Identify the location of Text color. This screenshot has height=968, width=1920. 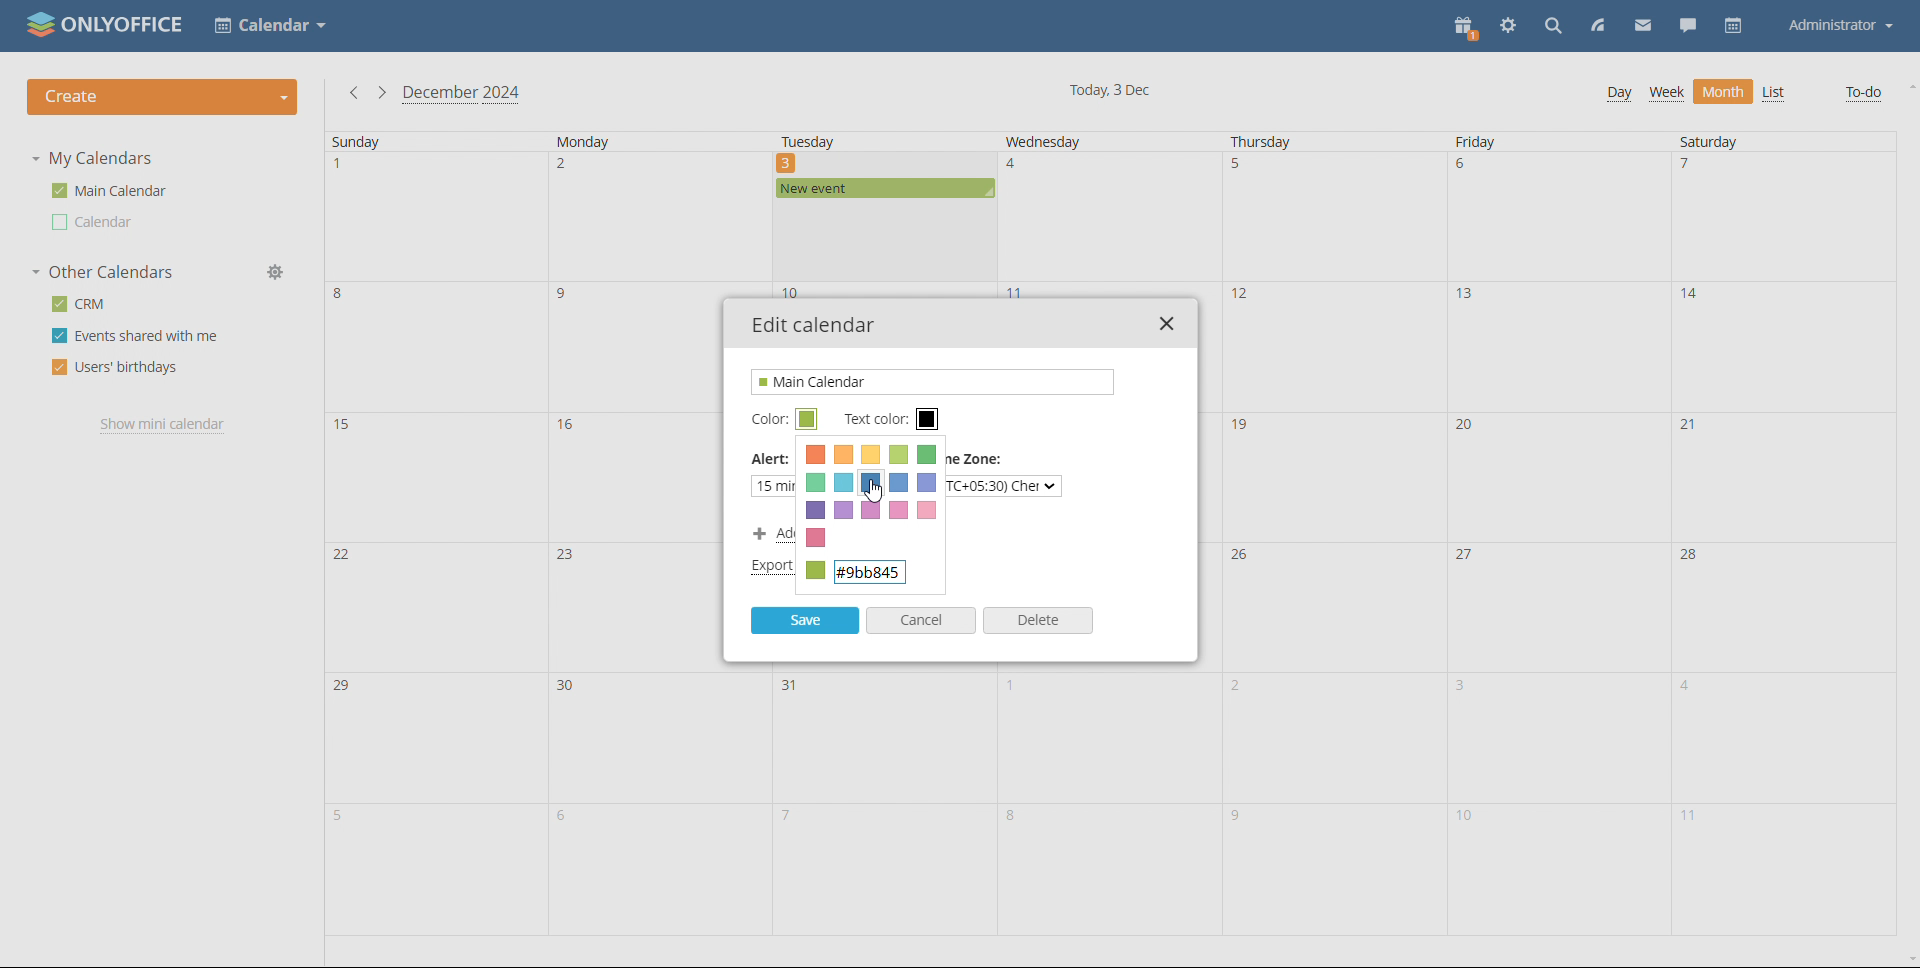
(872, 420).